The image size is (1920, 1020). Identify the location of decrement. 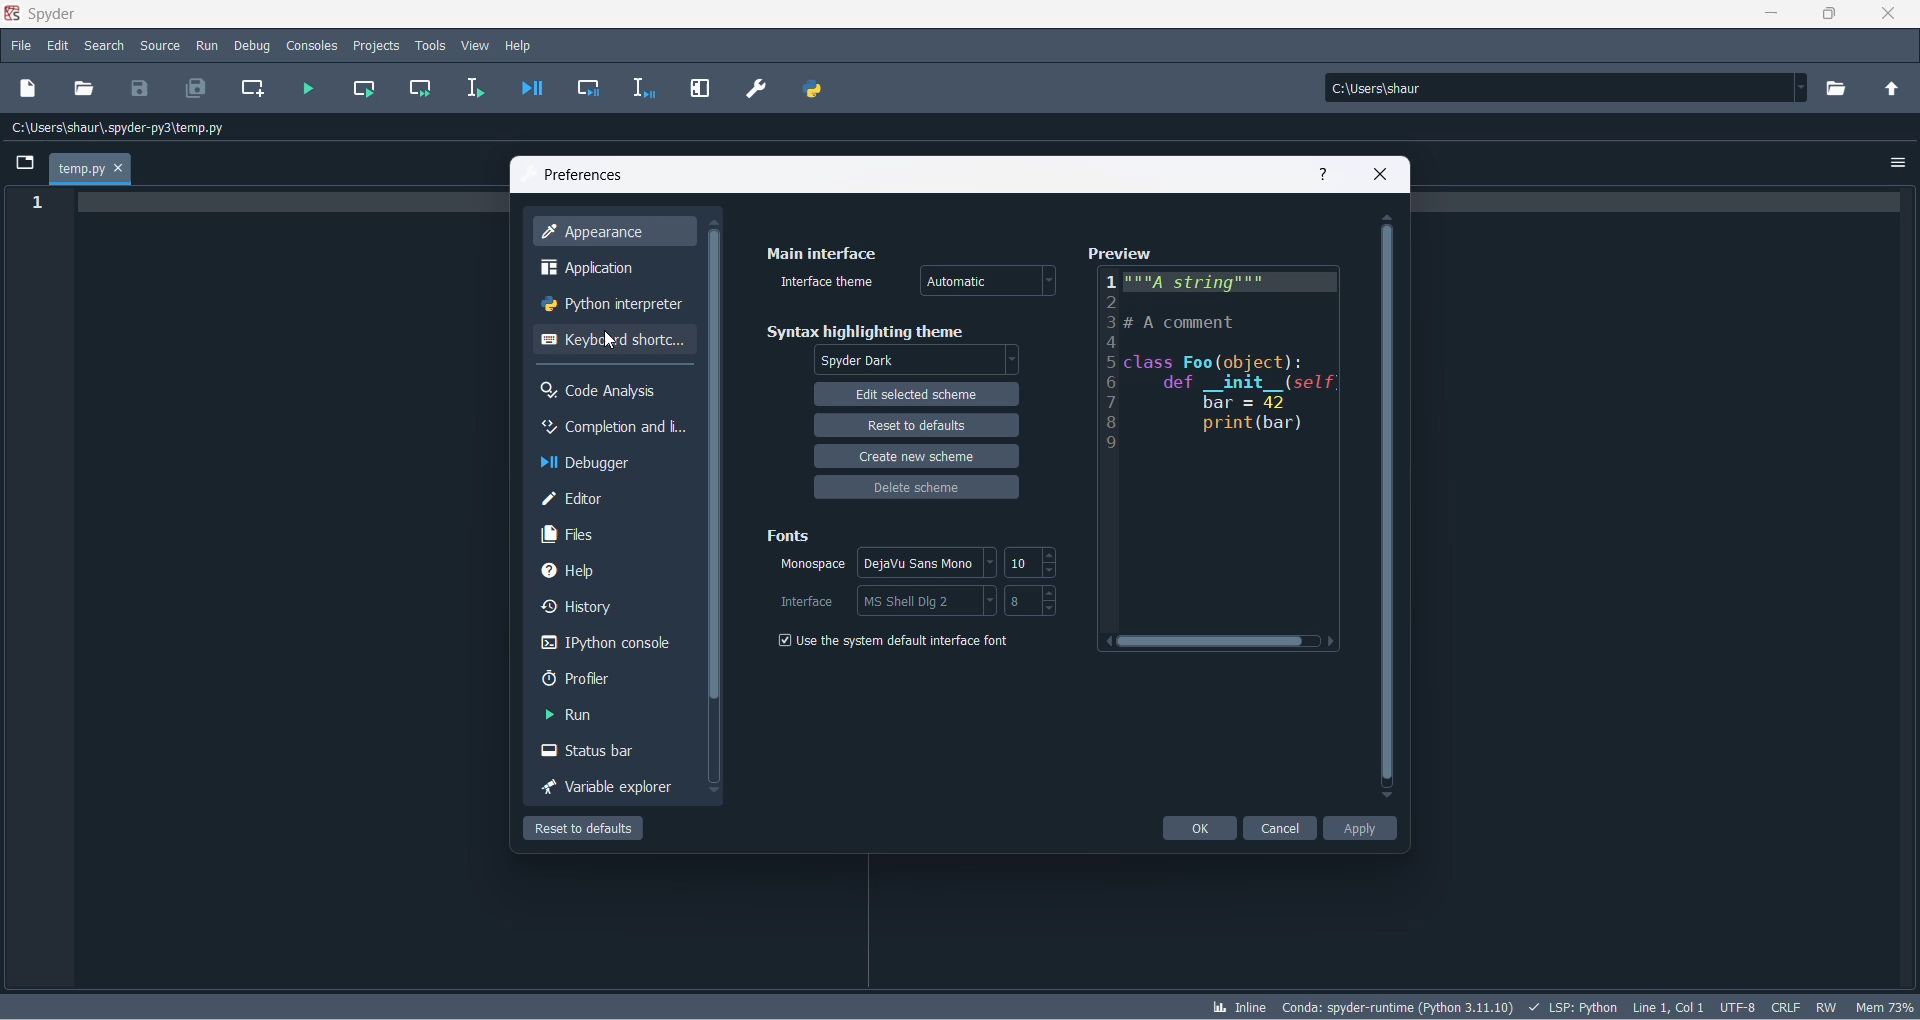
(1052, 571).